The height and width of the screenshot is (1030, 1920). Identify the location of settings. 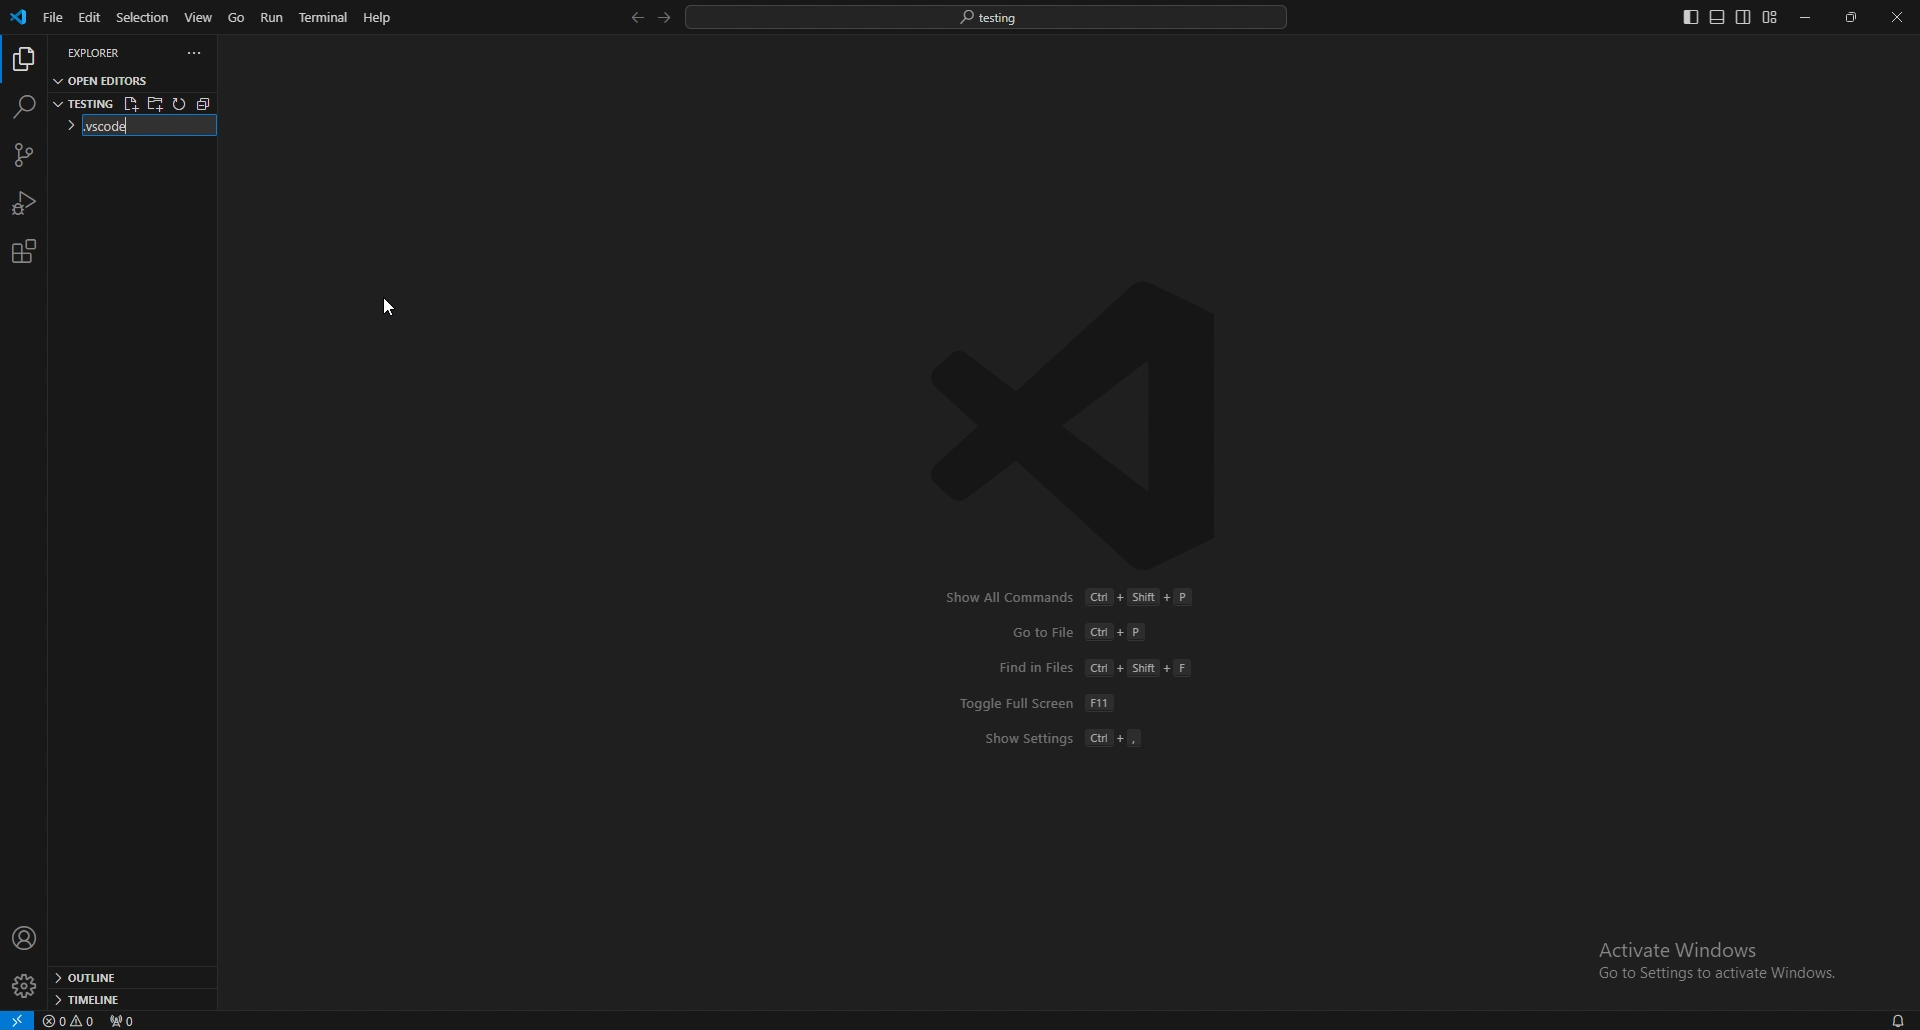
(23, 987).